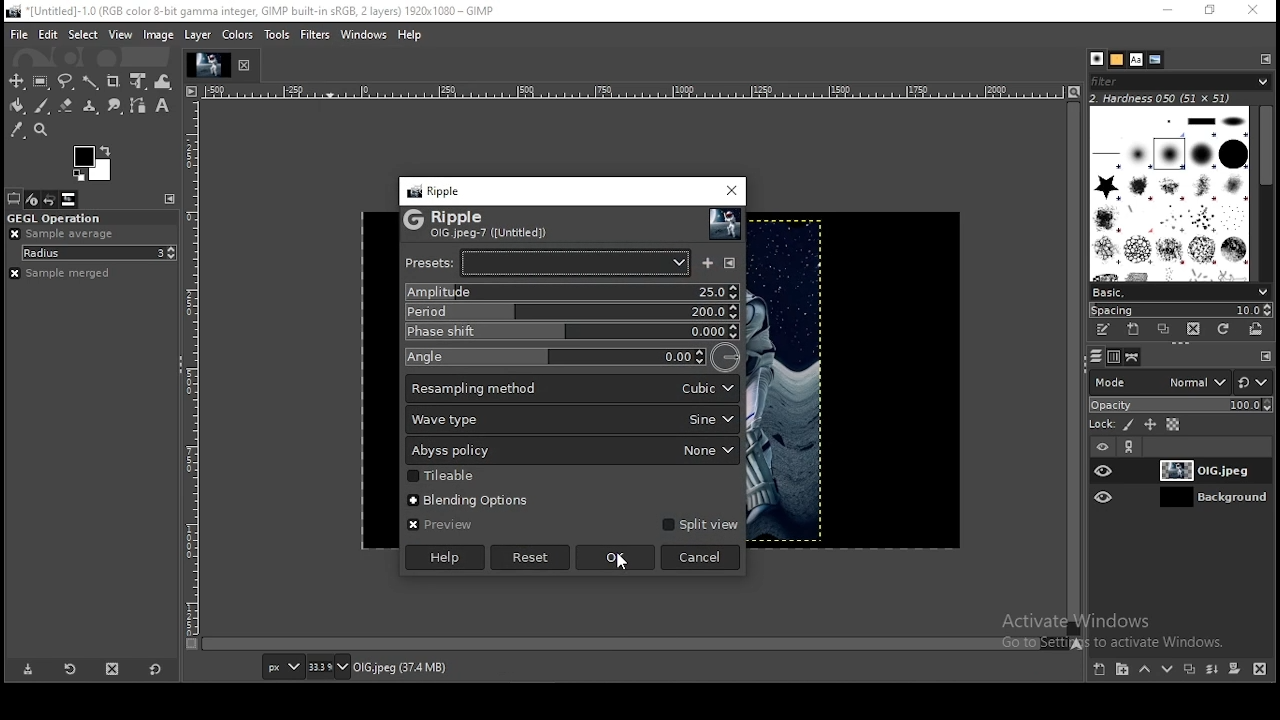 The width and height of the screenshot is (1280, 720). I want to click on Task Display, so click(208, 65).